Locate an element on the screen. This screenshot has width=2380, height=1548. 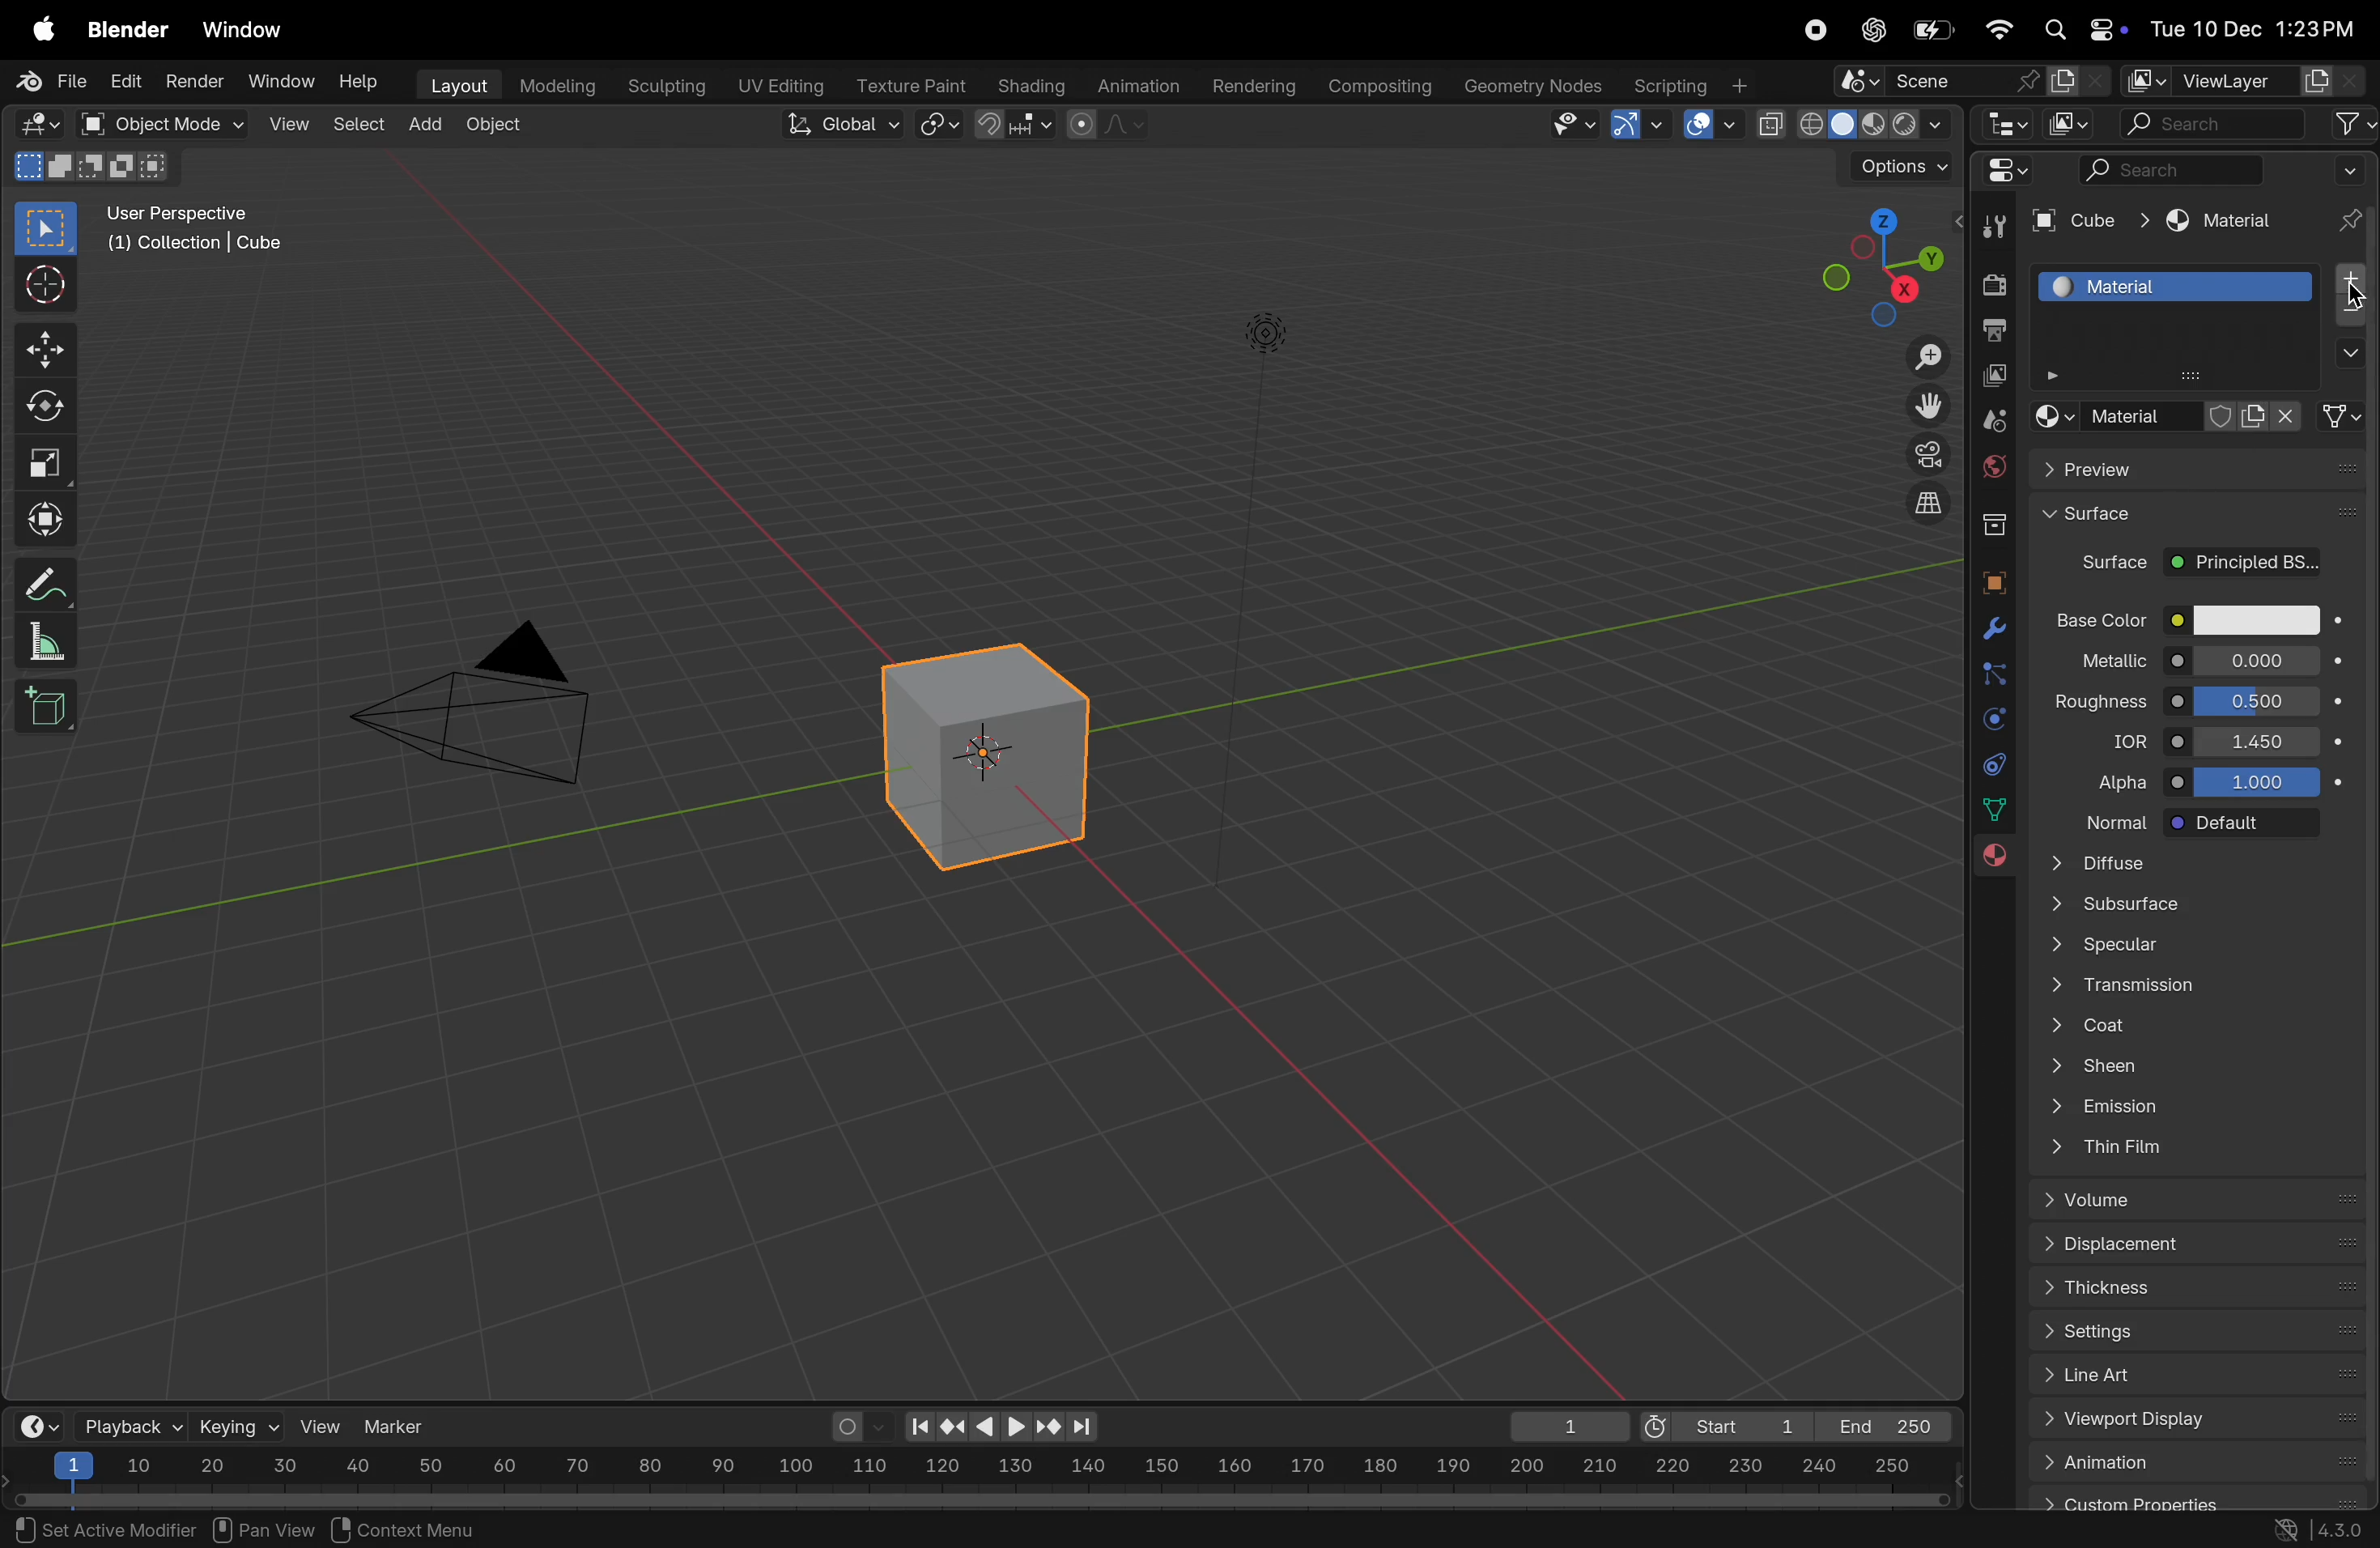
cursor is located at coordinates (2356, 296).